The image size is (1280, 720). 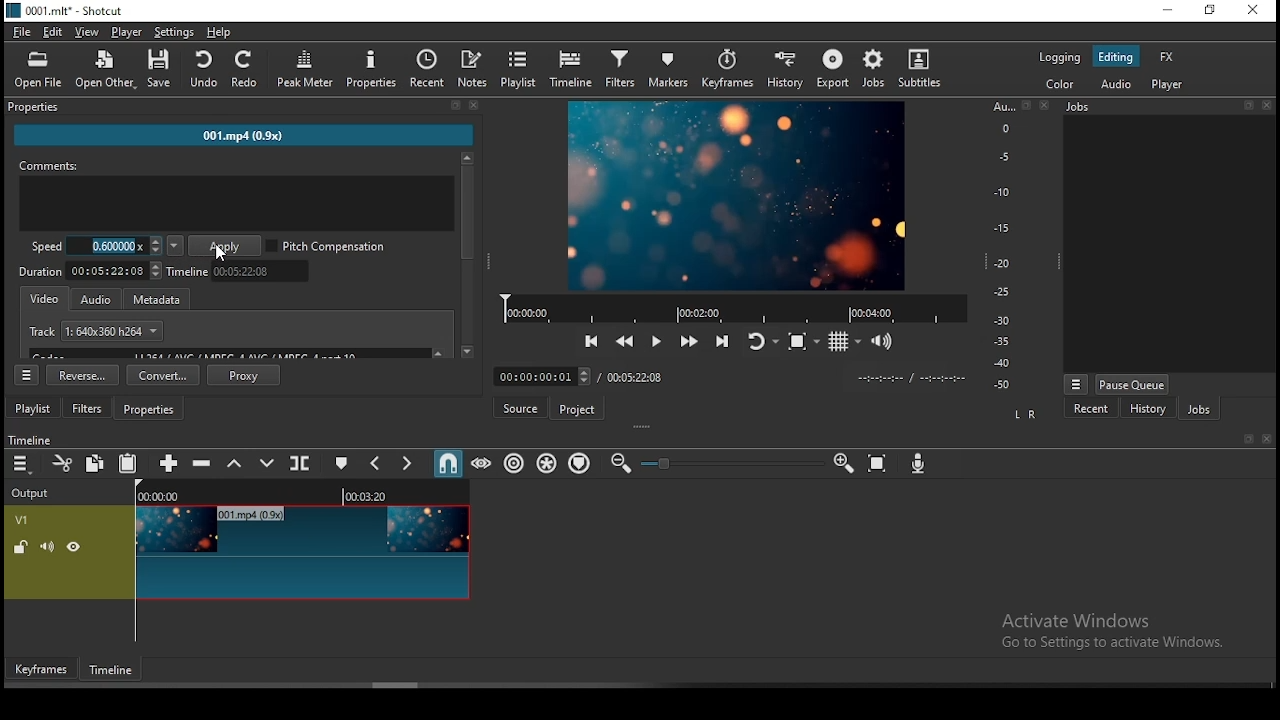 I want to click on ripple all tracks, so click(x=547, y=462).